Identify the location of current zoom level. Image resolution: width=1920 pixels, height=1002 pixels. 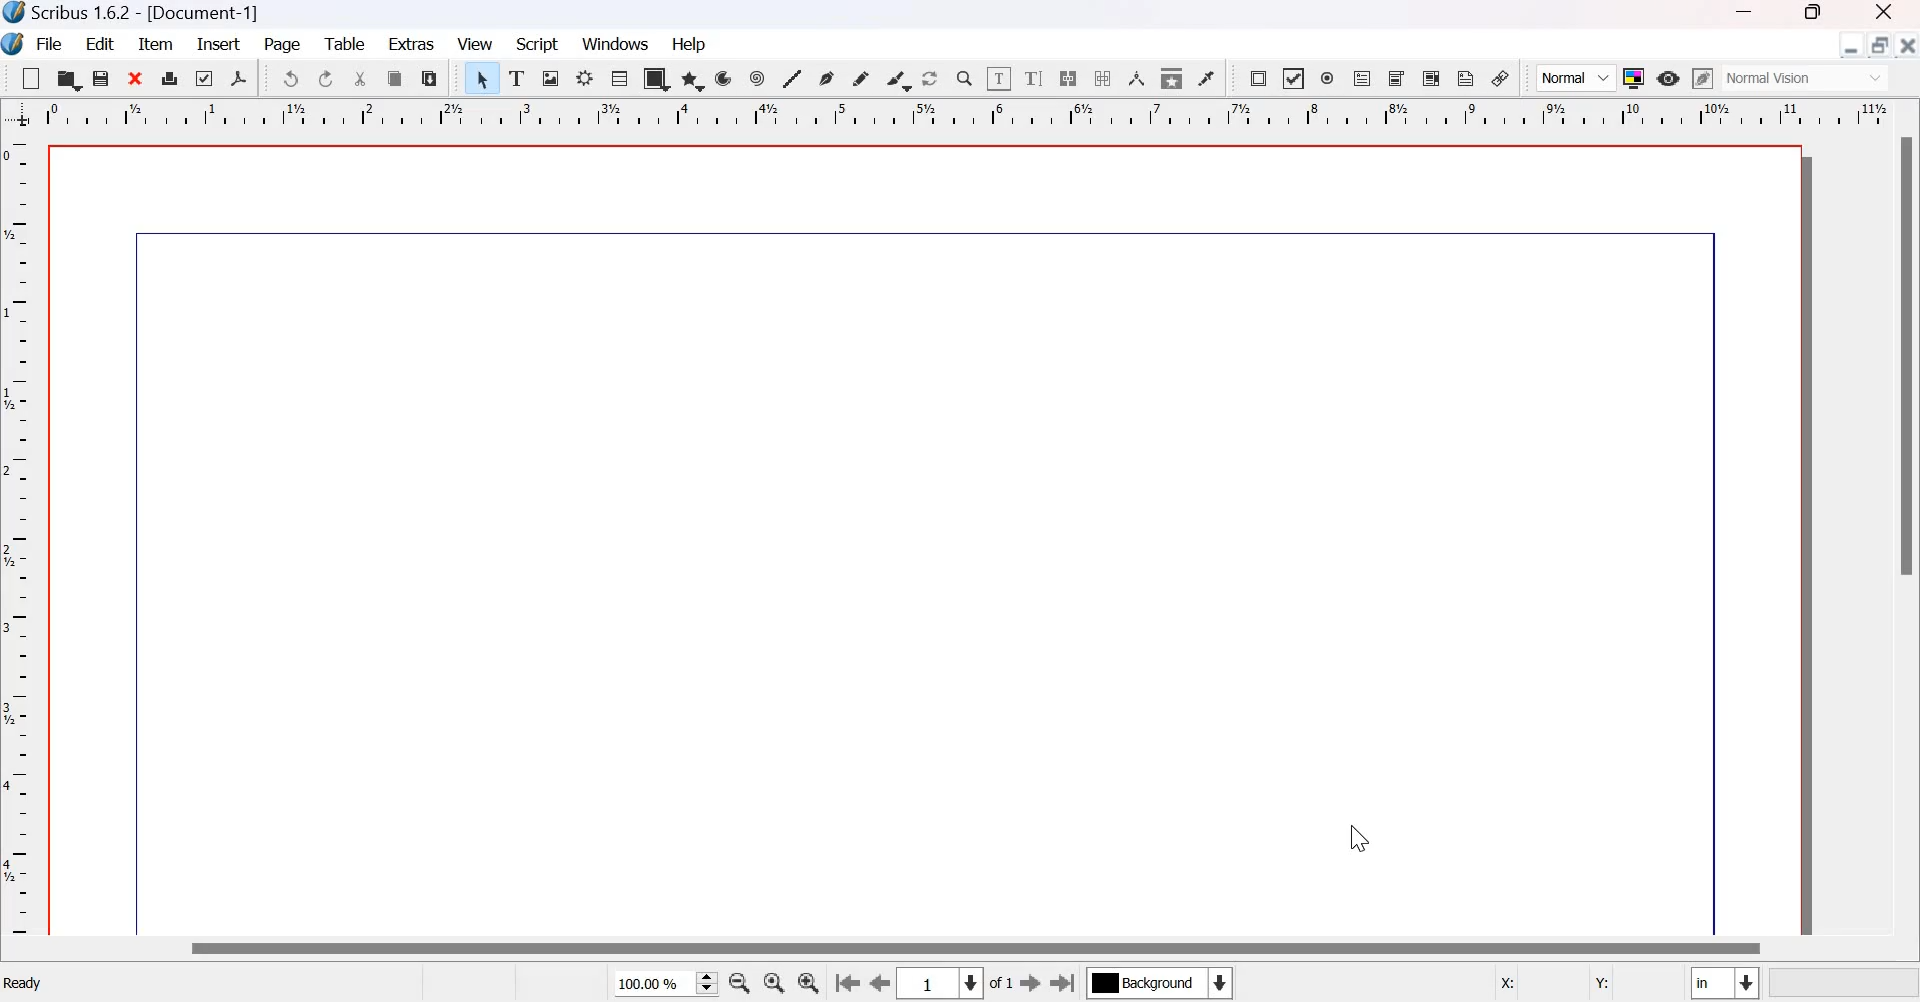
(664, 982).